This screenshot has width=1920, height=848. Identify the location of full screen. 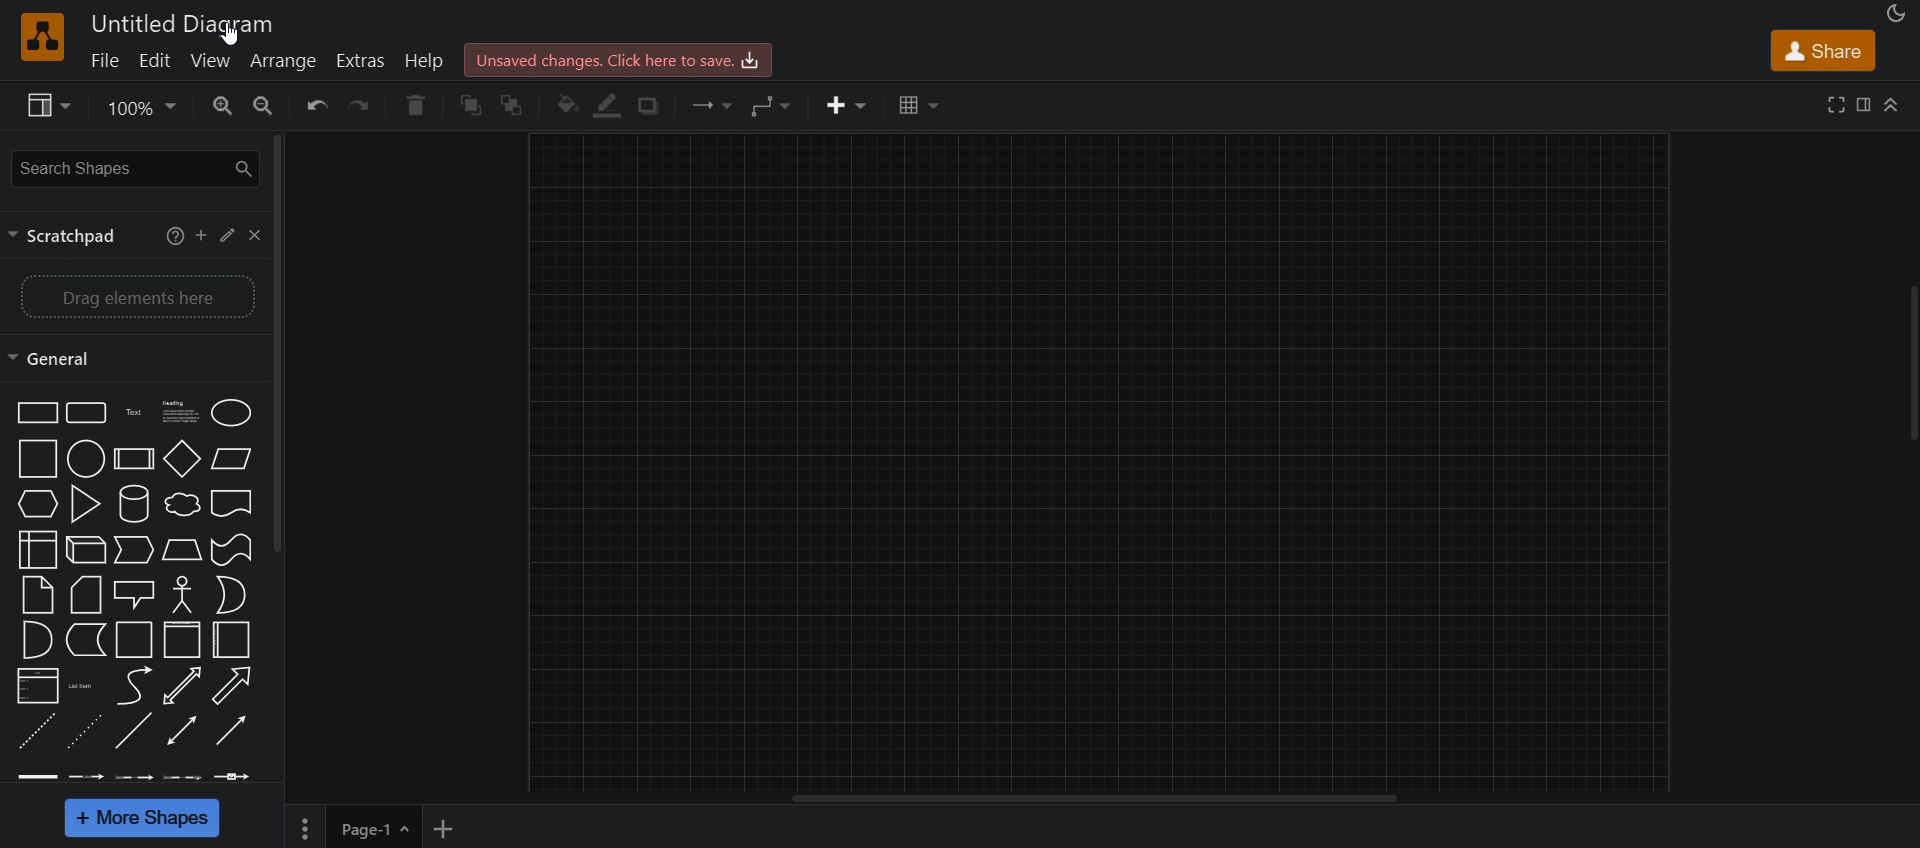
(1839, 104).